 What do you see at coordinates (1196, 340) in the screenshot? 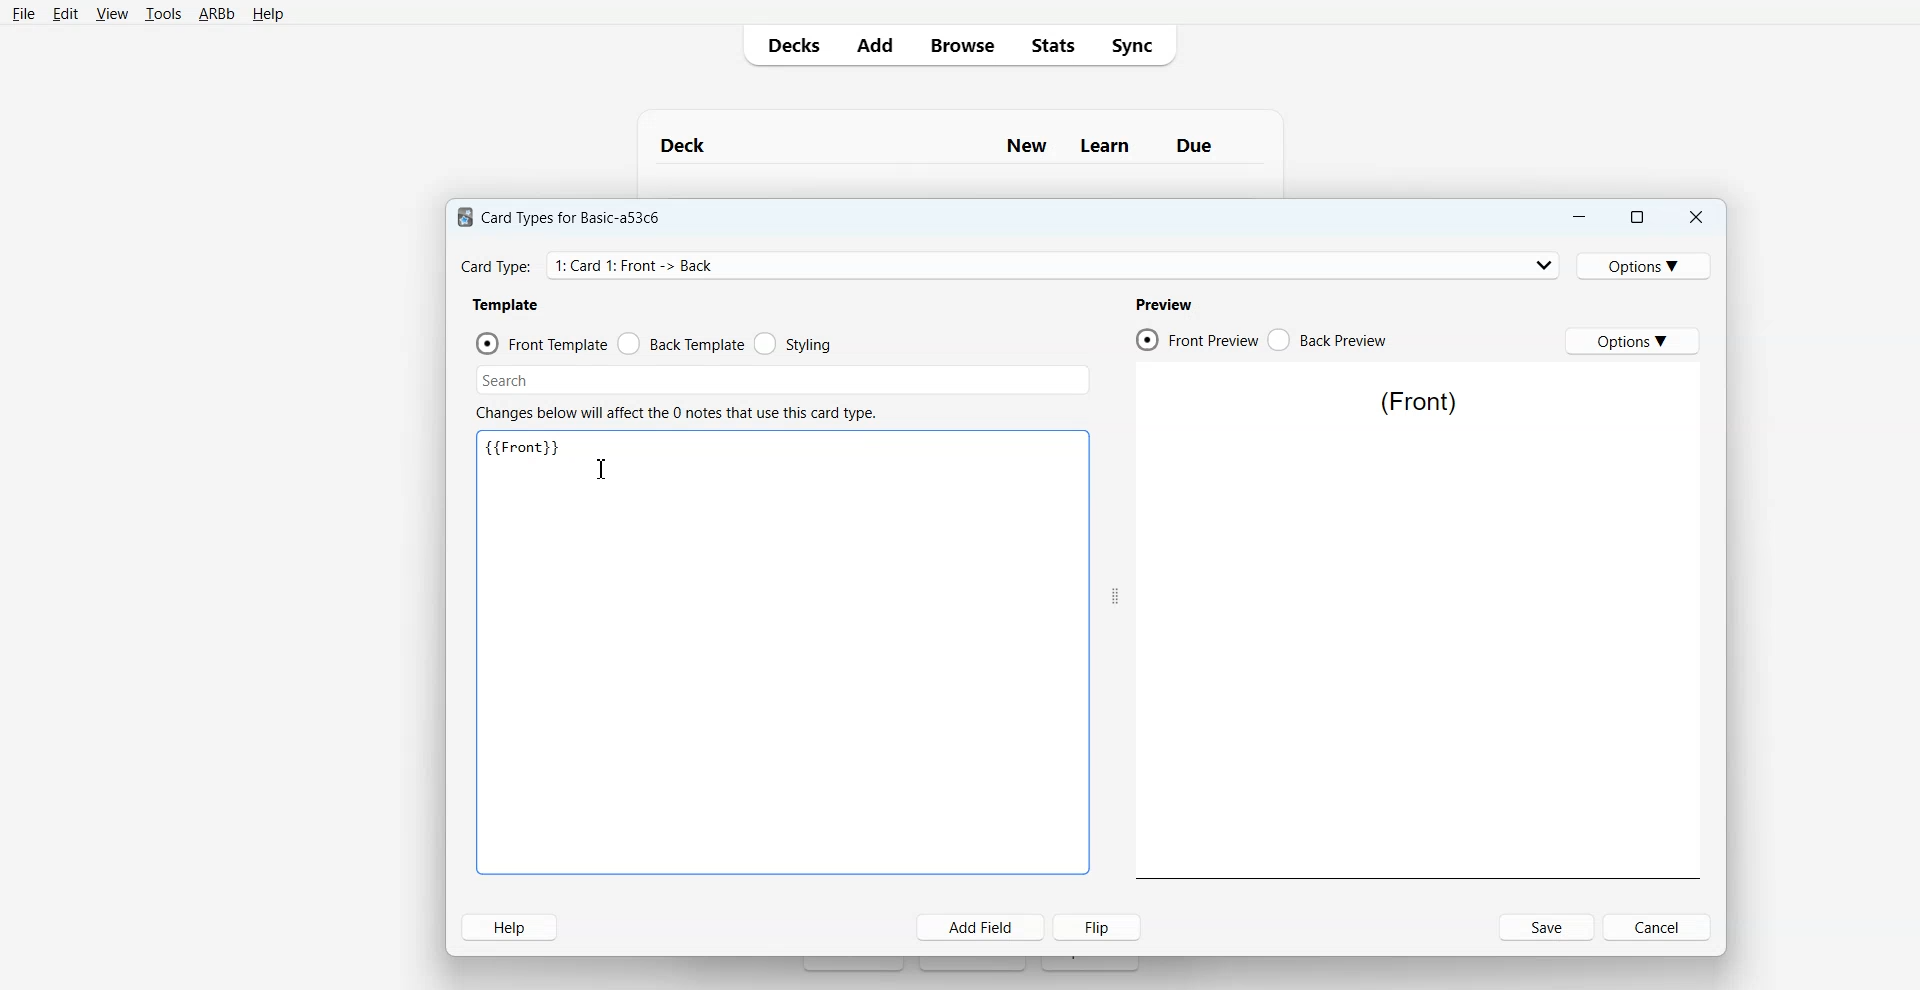
I see `Front Preview` at bounding box center [1196, 340].